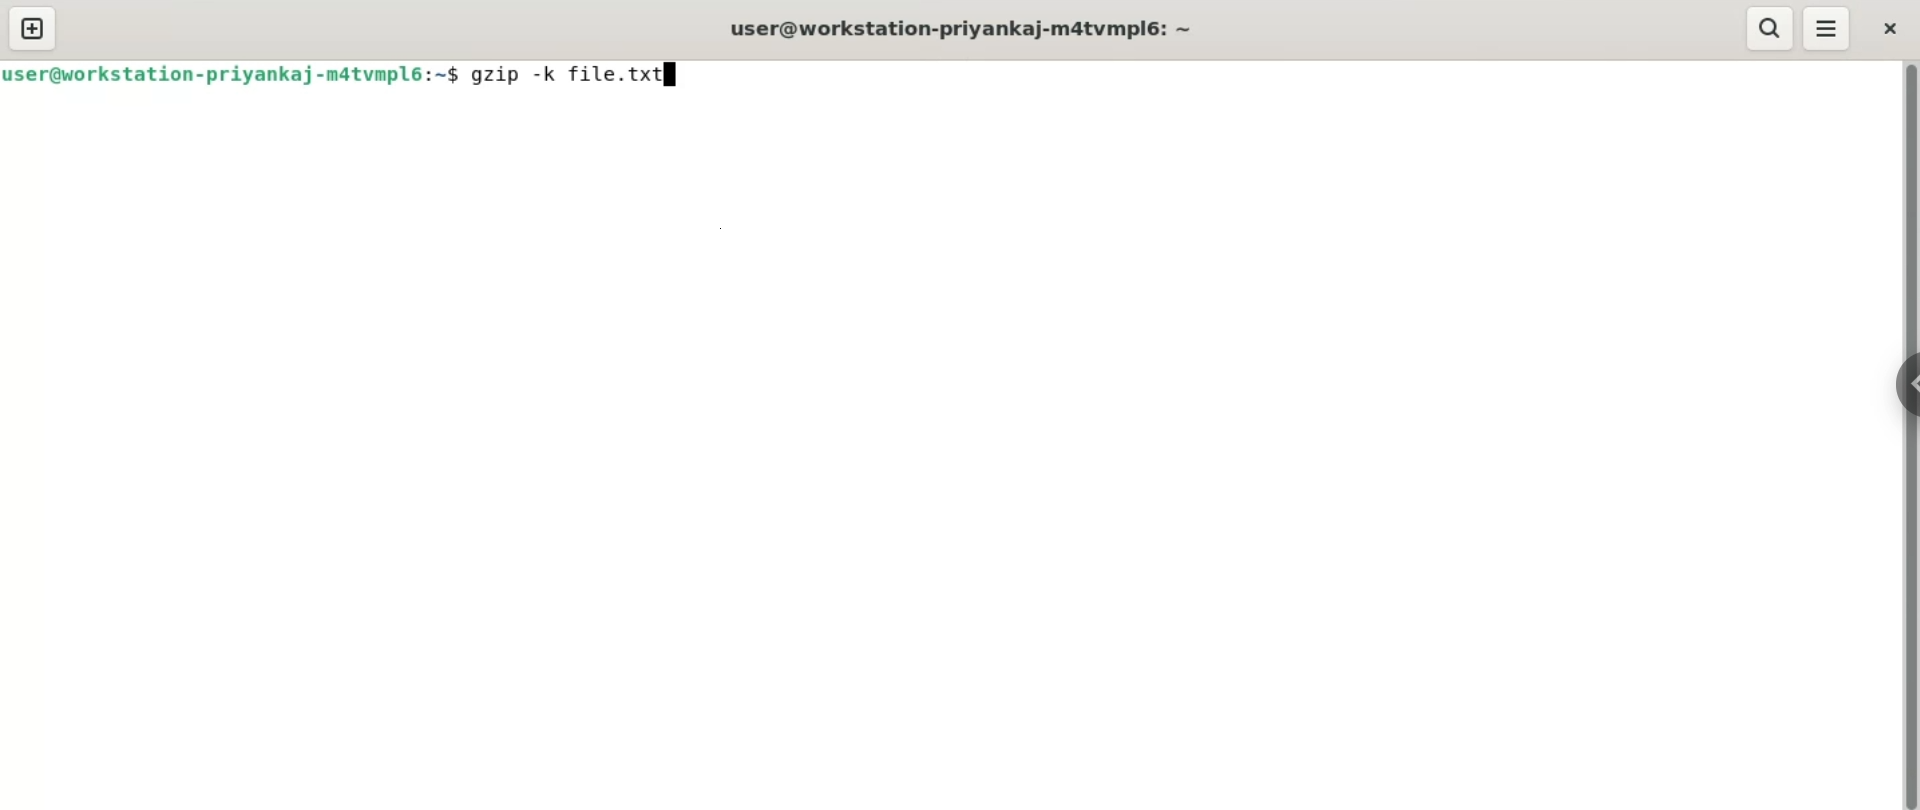 The height and width of the screenshot is (810, 1920). I want to click on  gzip -k file.txt, so click(582, 77).